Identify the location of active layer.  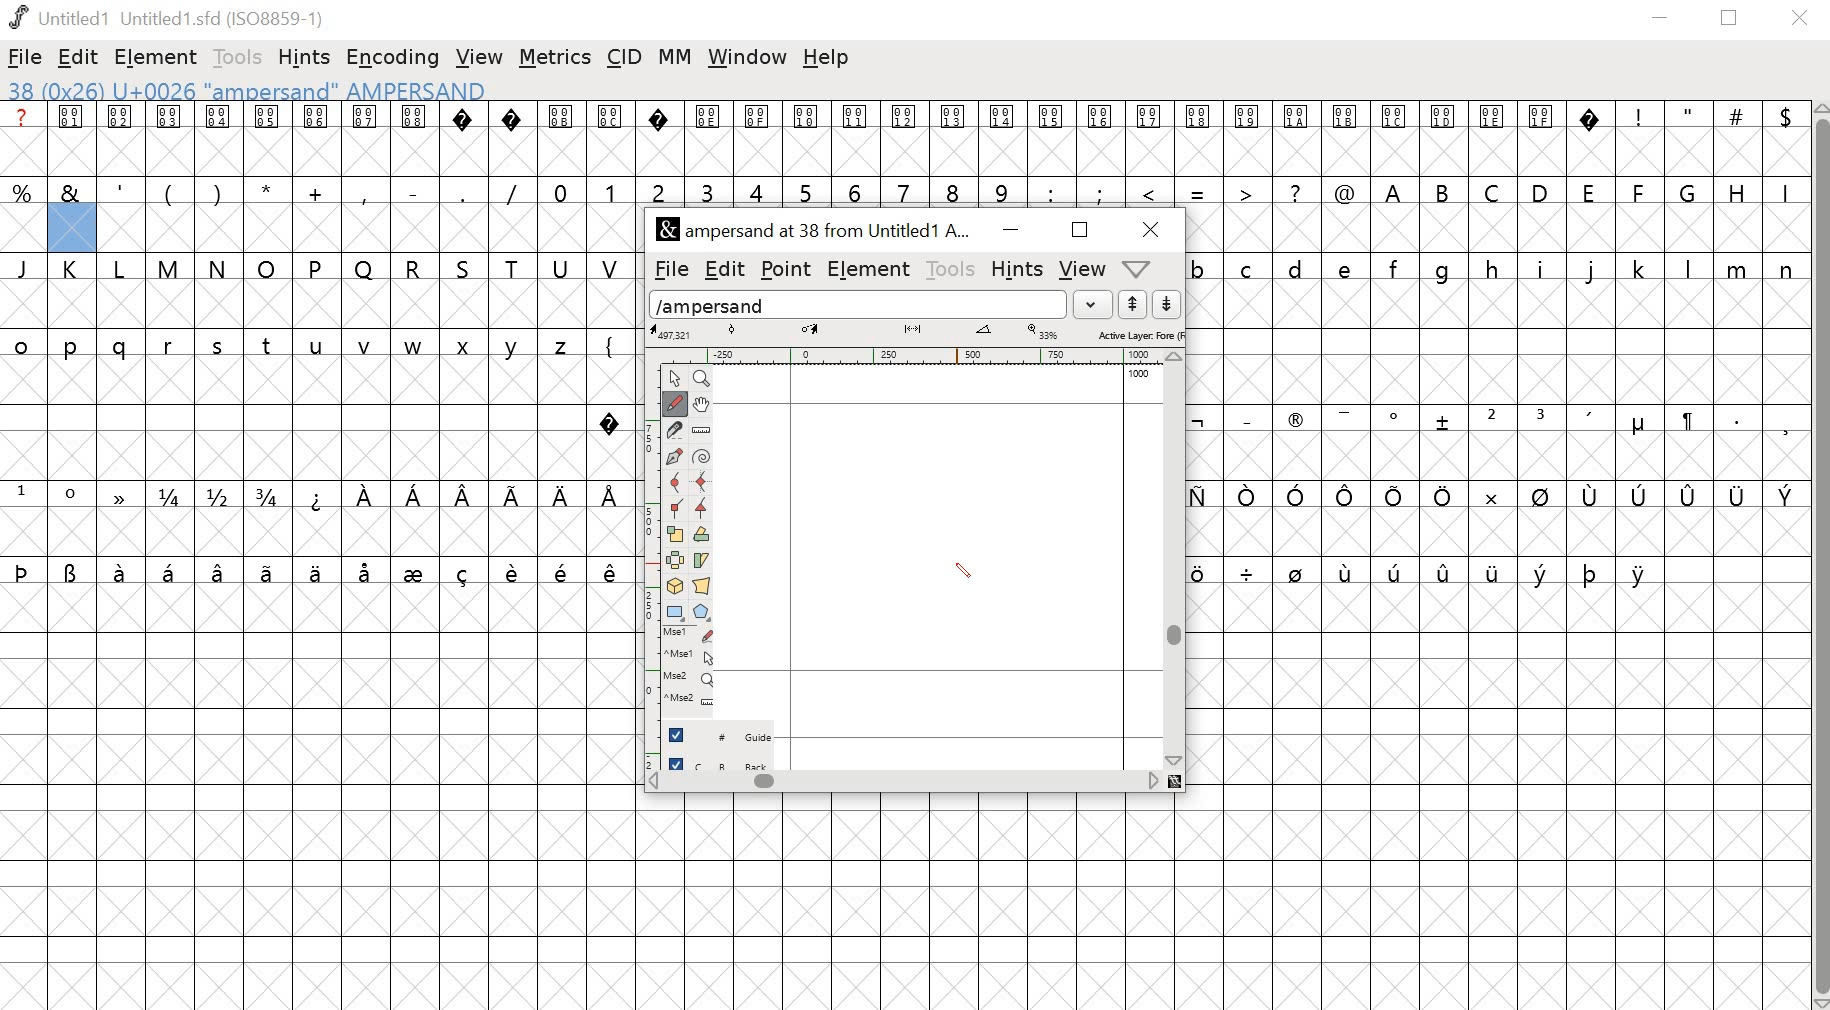
(1139, 334).